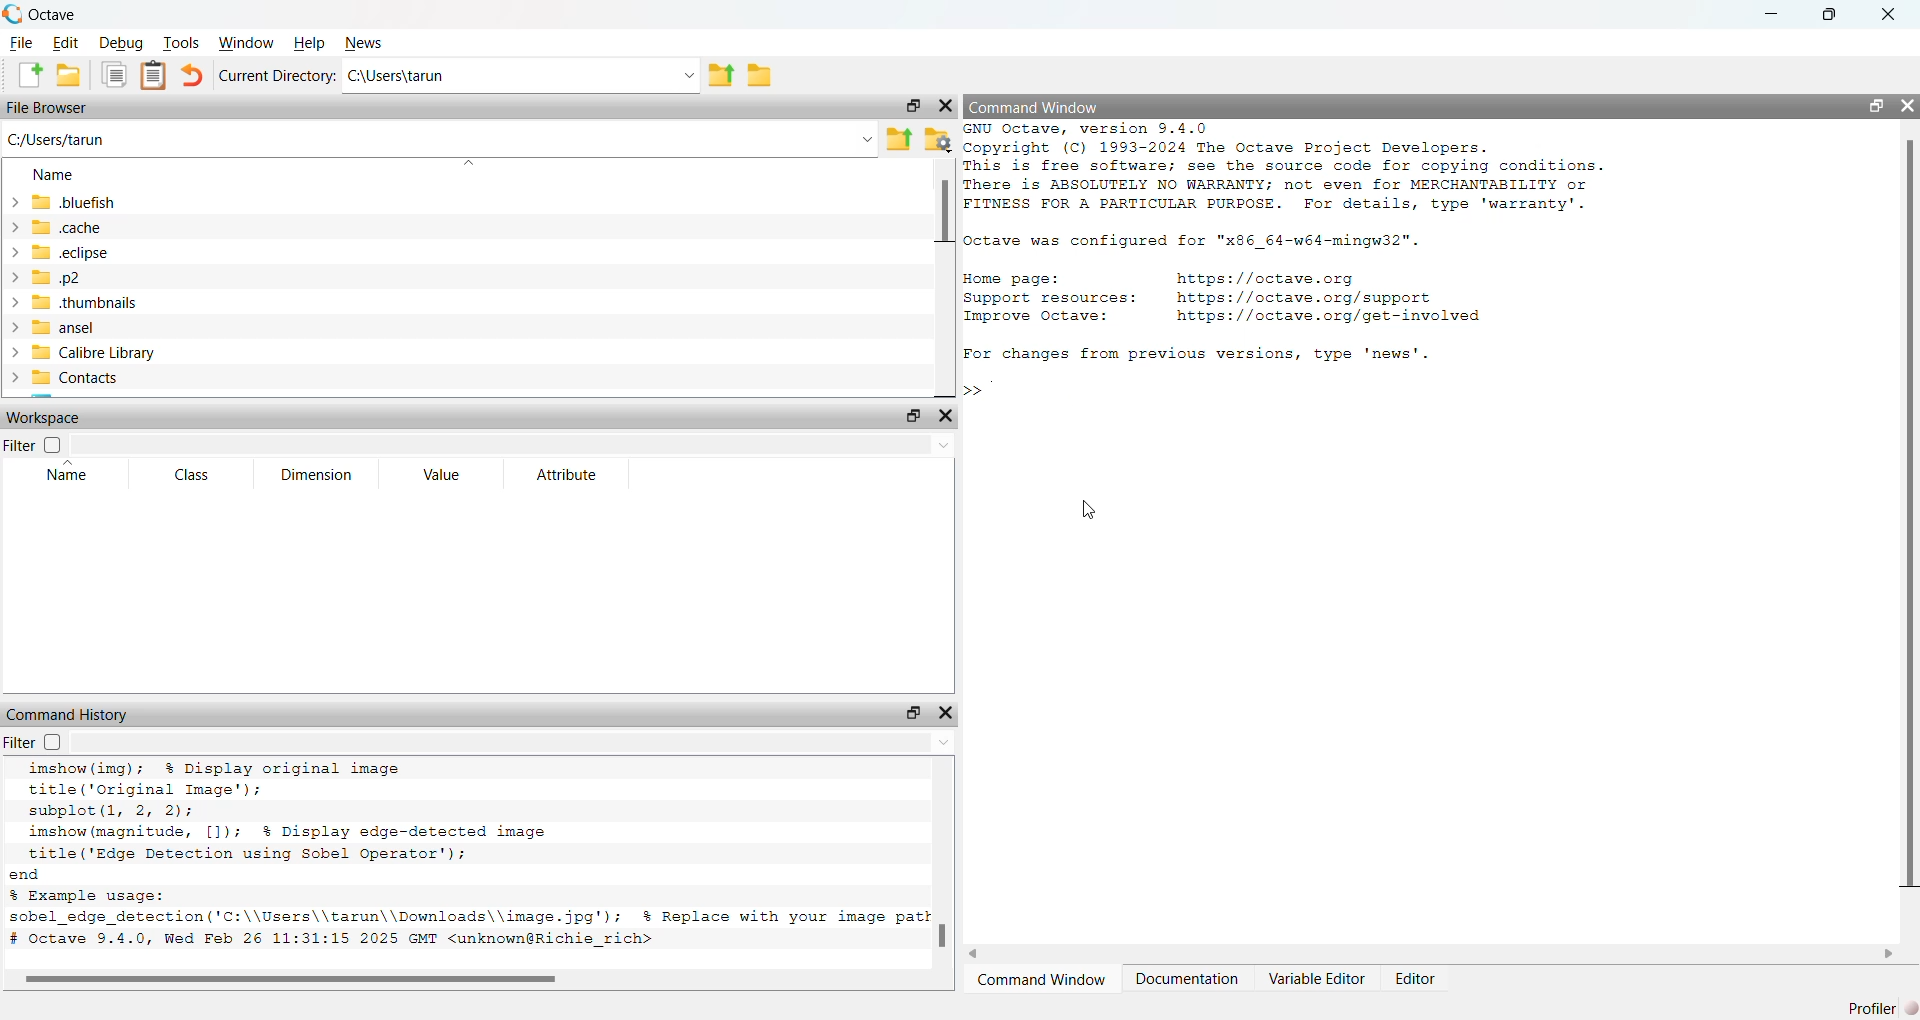 The image size is (1920, 1020). What do you see at coordinates (62, 14) in the screenshot?
I see `Octave` at bounding box center [62, 14].